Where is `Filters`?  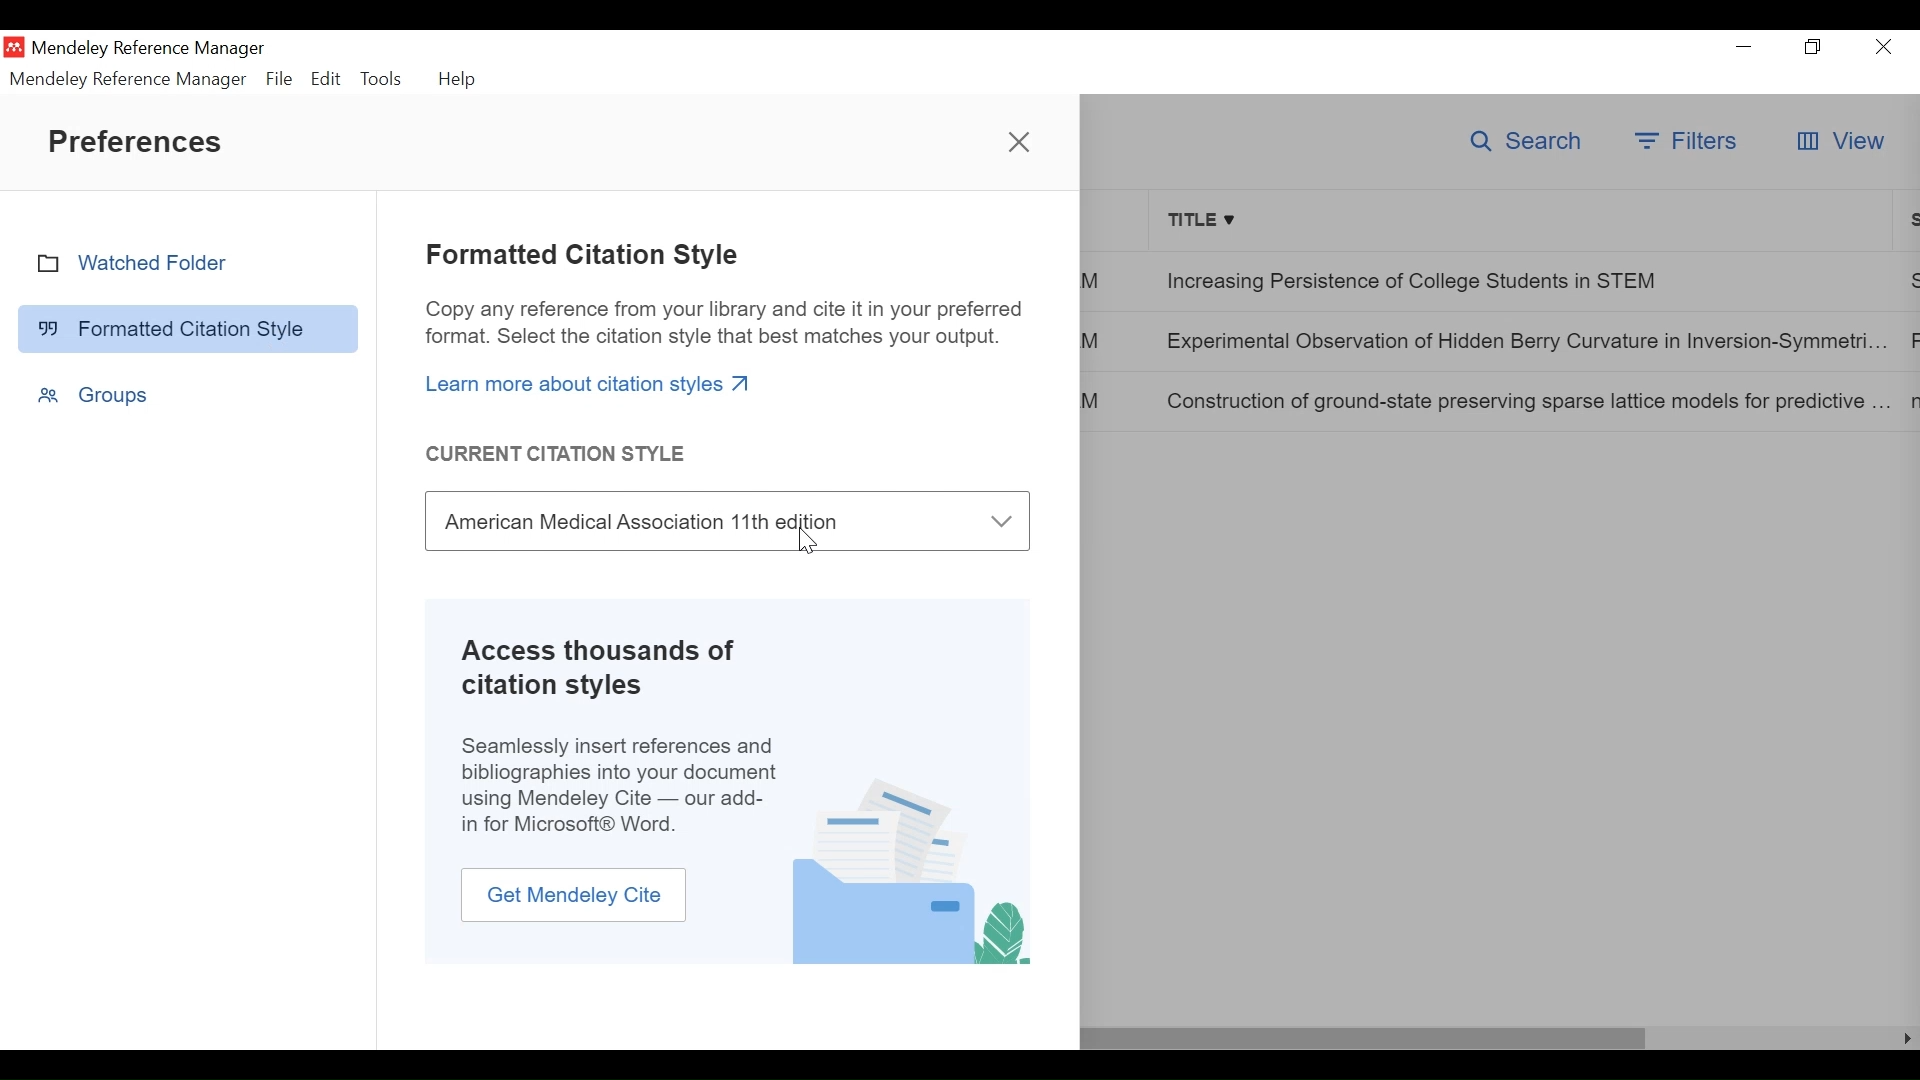
Filters is located at coordinates (1688, 142).